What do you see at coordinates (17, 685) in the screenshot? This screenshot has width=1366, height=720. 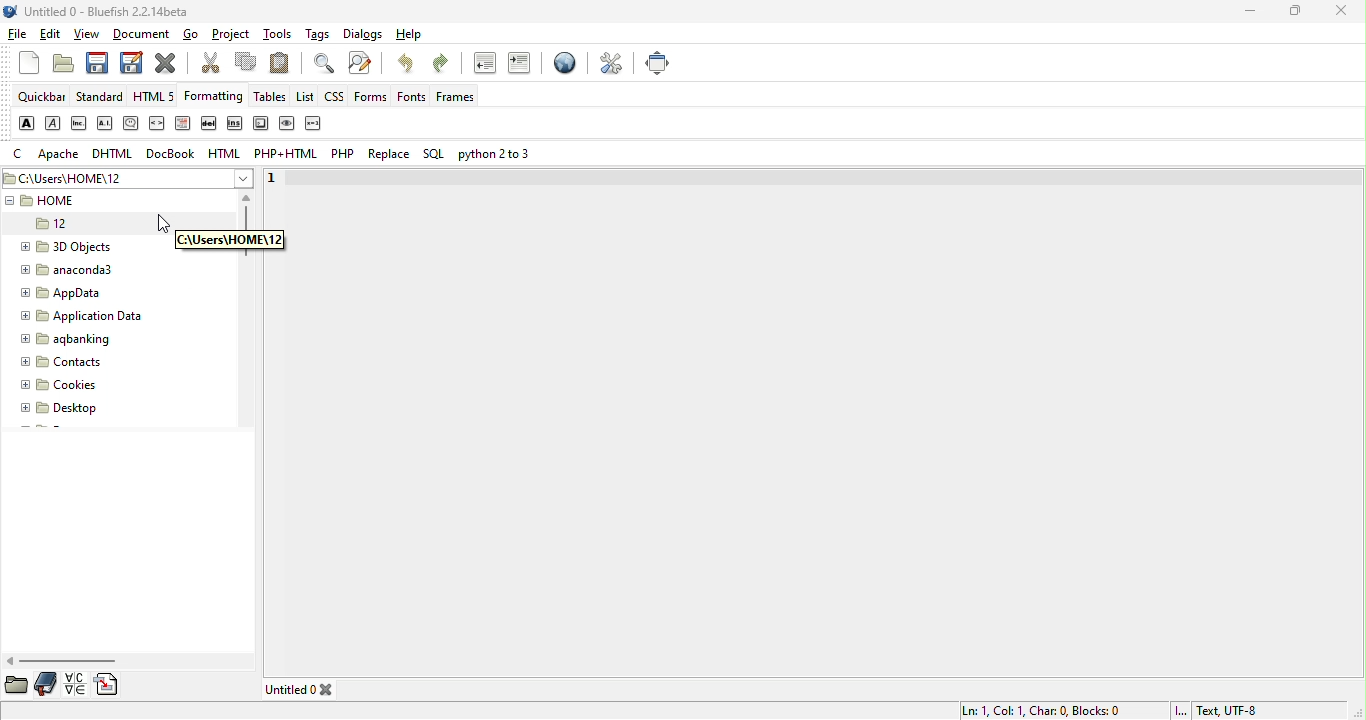 I see `file browser` at bounding box center [17, 685].